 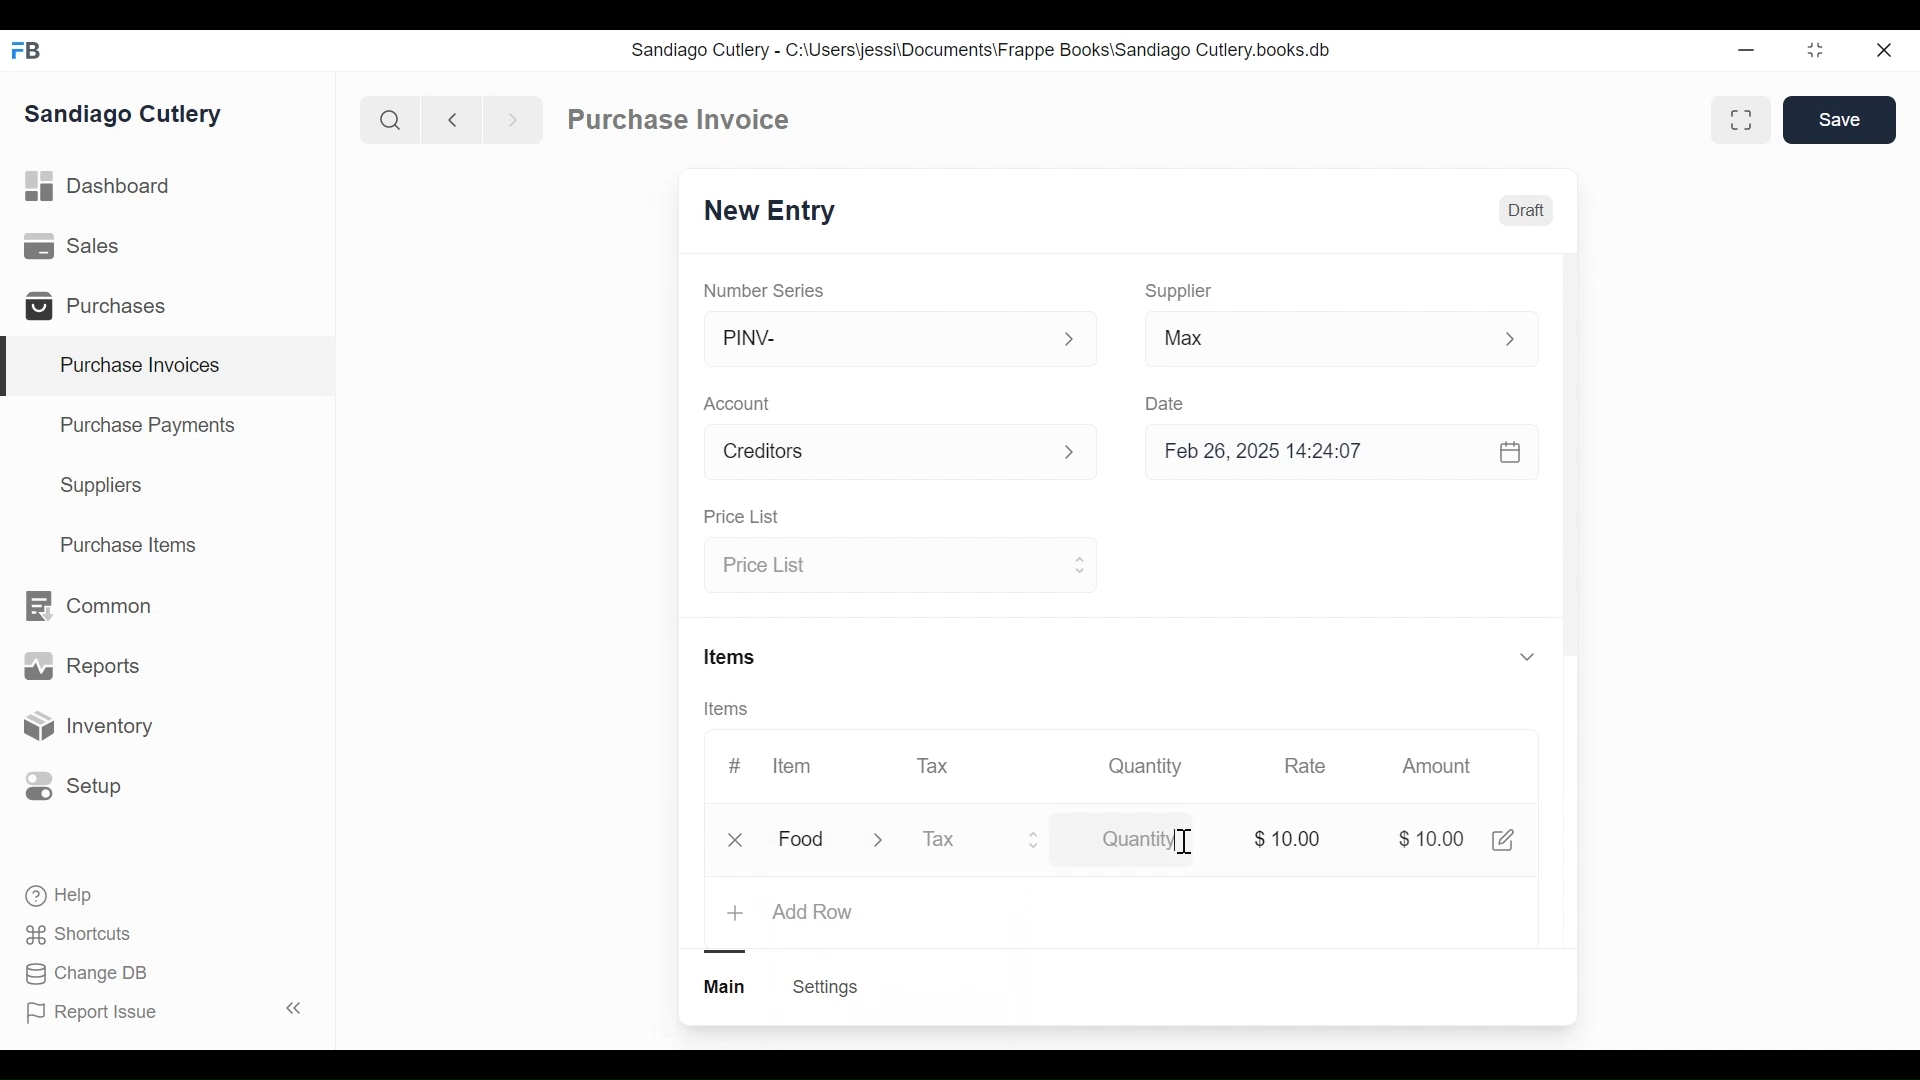 What do you see at coordinates (1166, 403) in the screenshot?
I see `Date` at bounding box center [1166, 403].